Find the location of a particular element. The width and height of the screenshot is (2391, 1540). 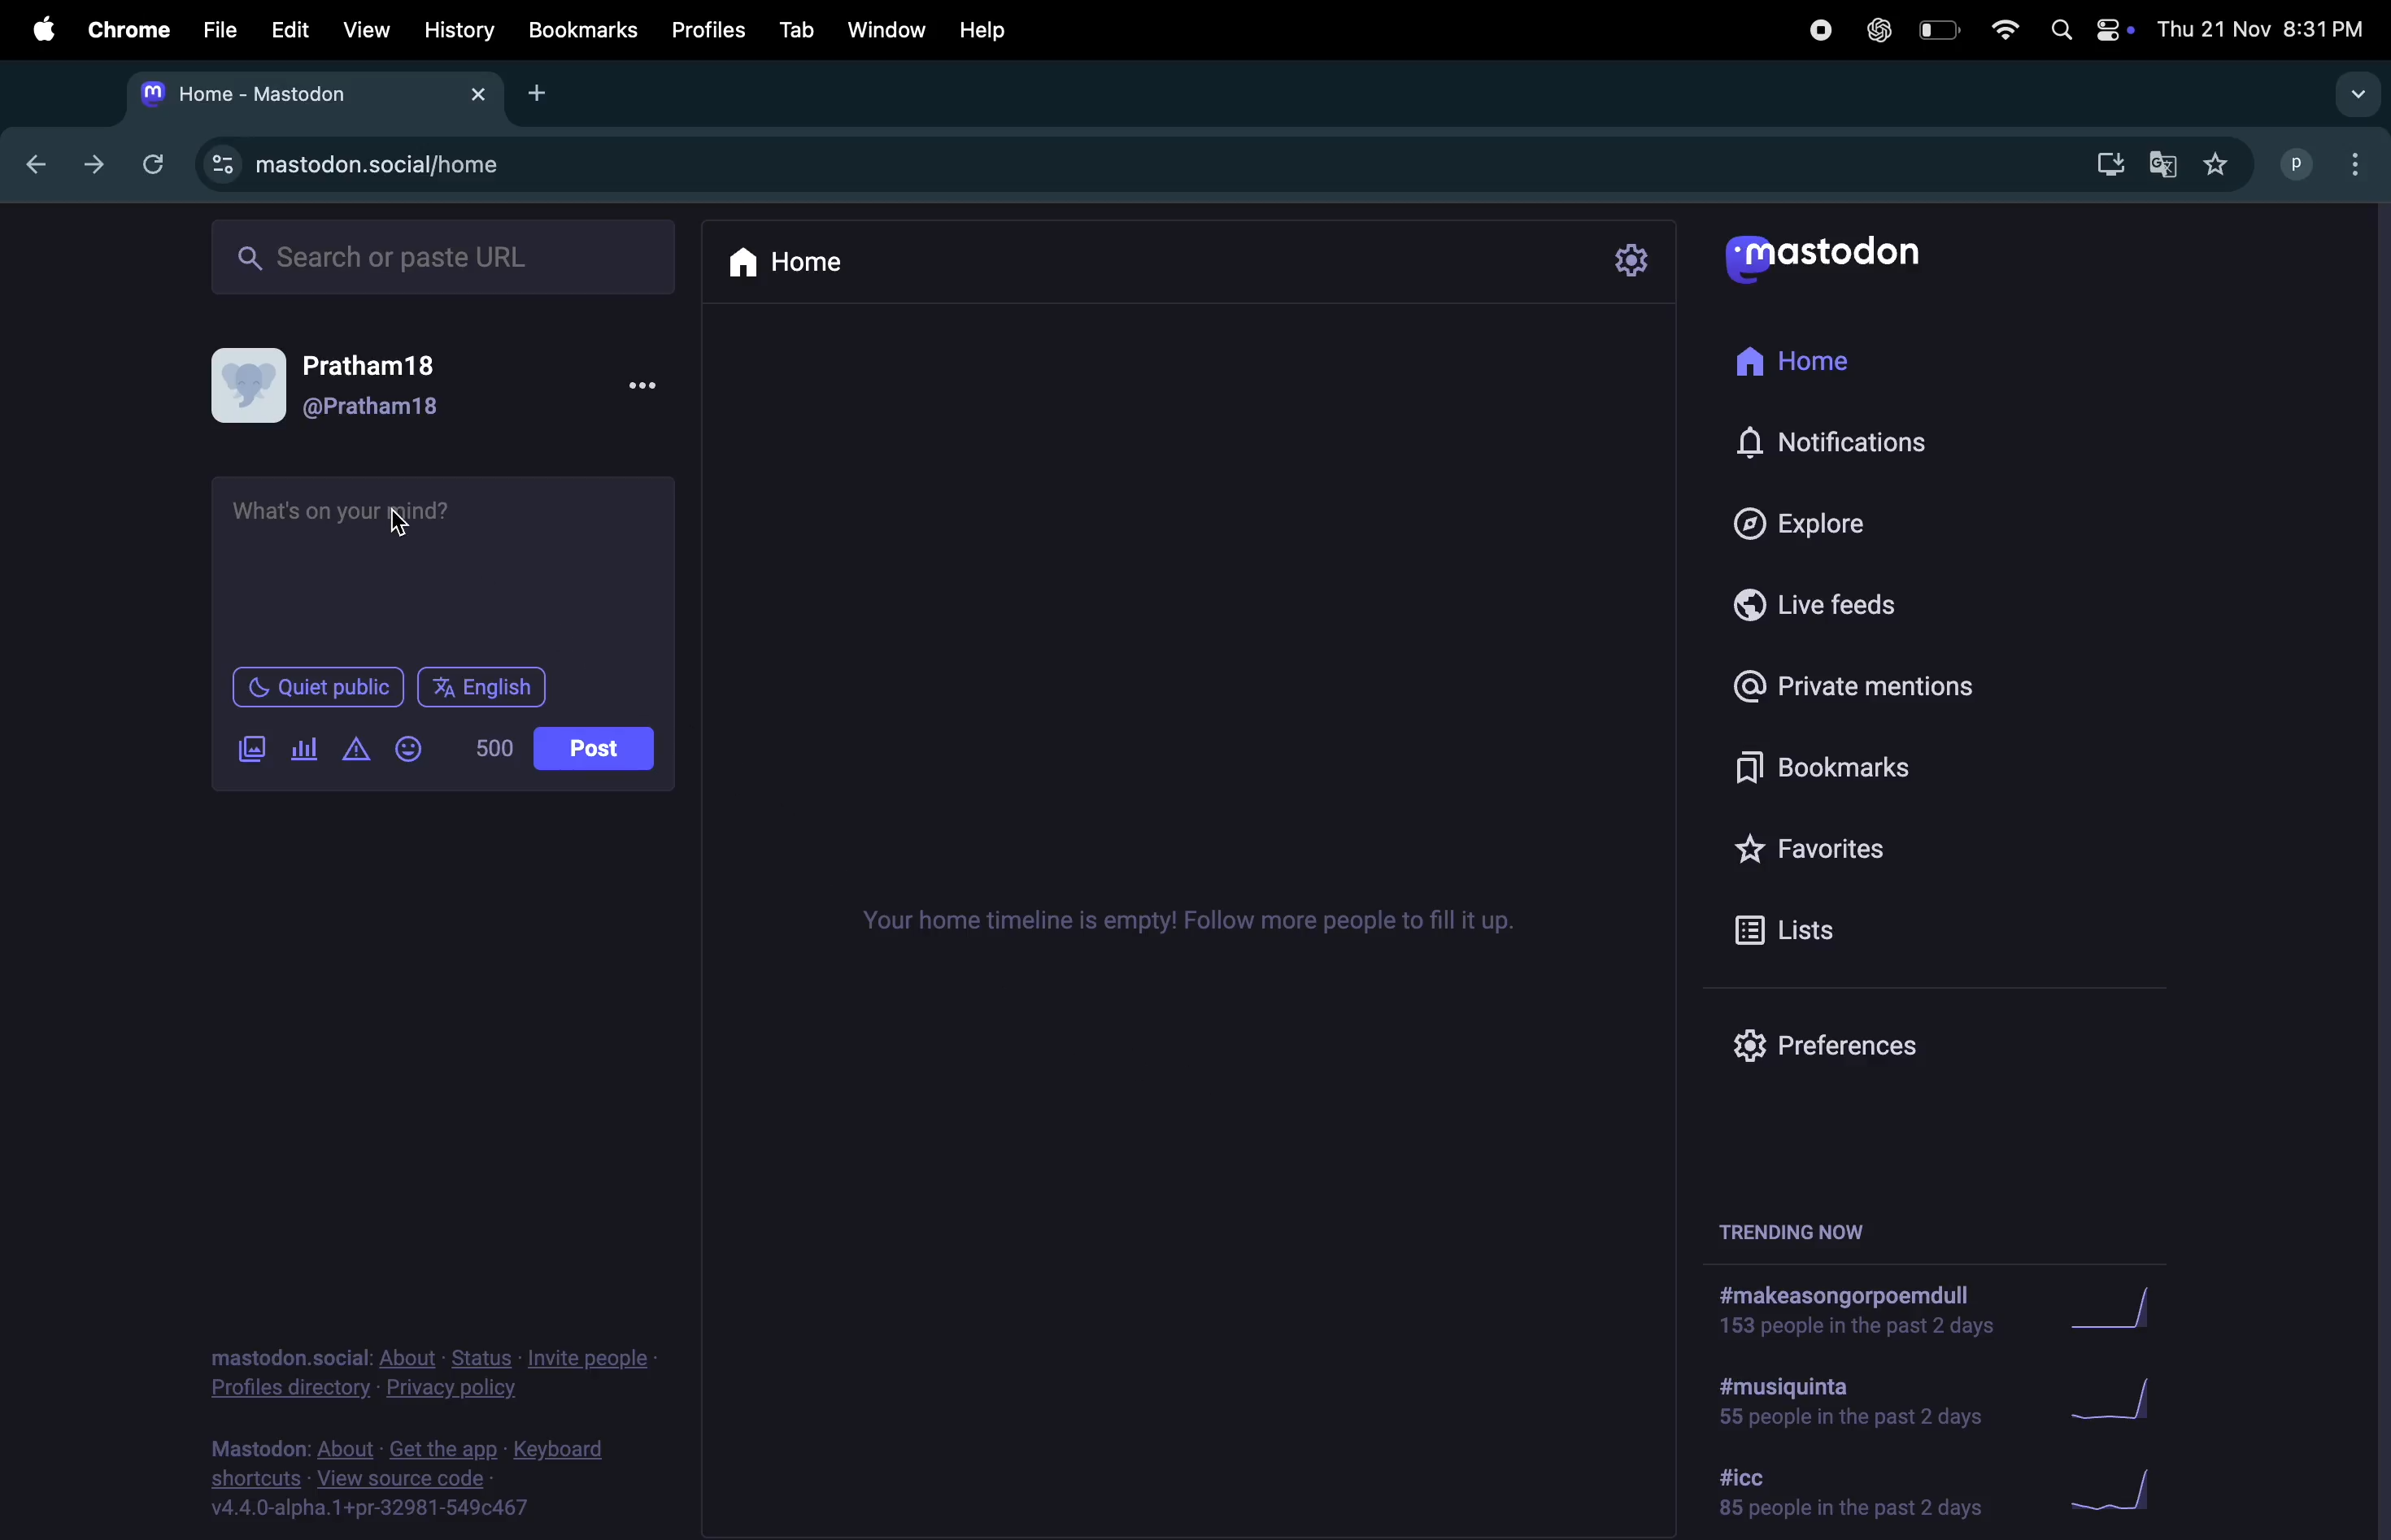

window is located at coordinates (885, 29).